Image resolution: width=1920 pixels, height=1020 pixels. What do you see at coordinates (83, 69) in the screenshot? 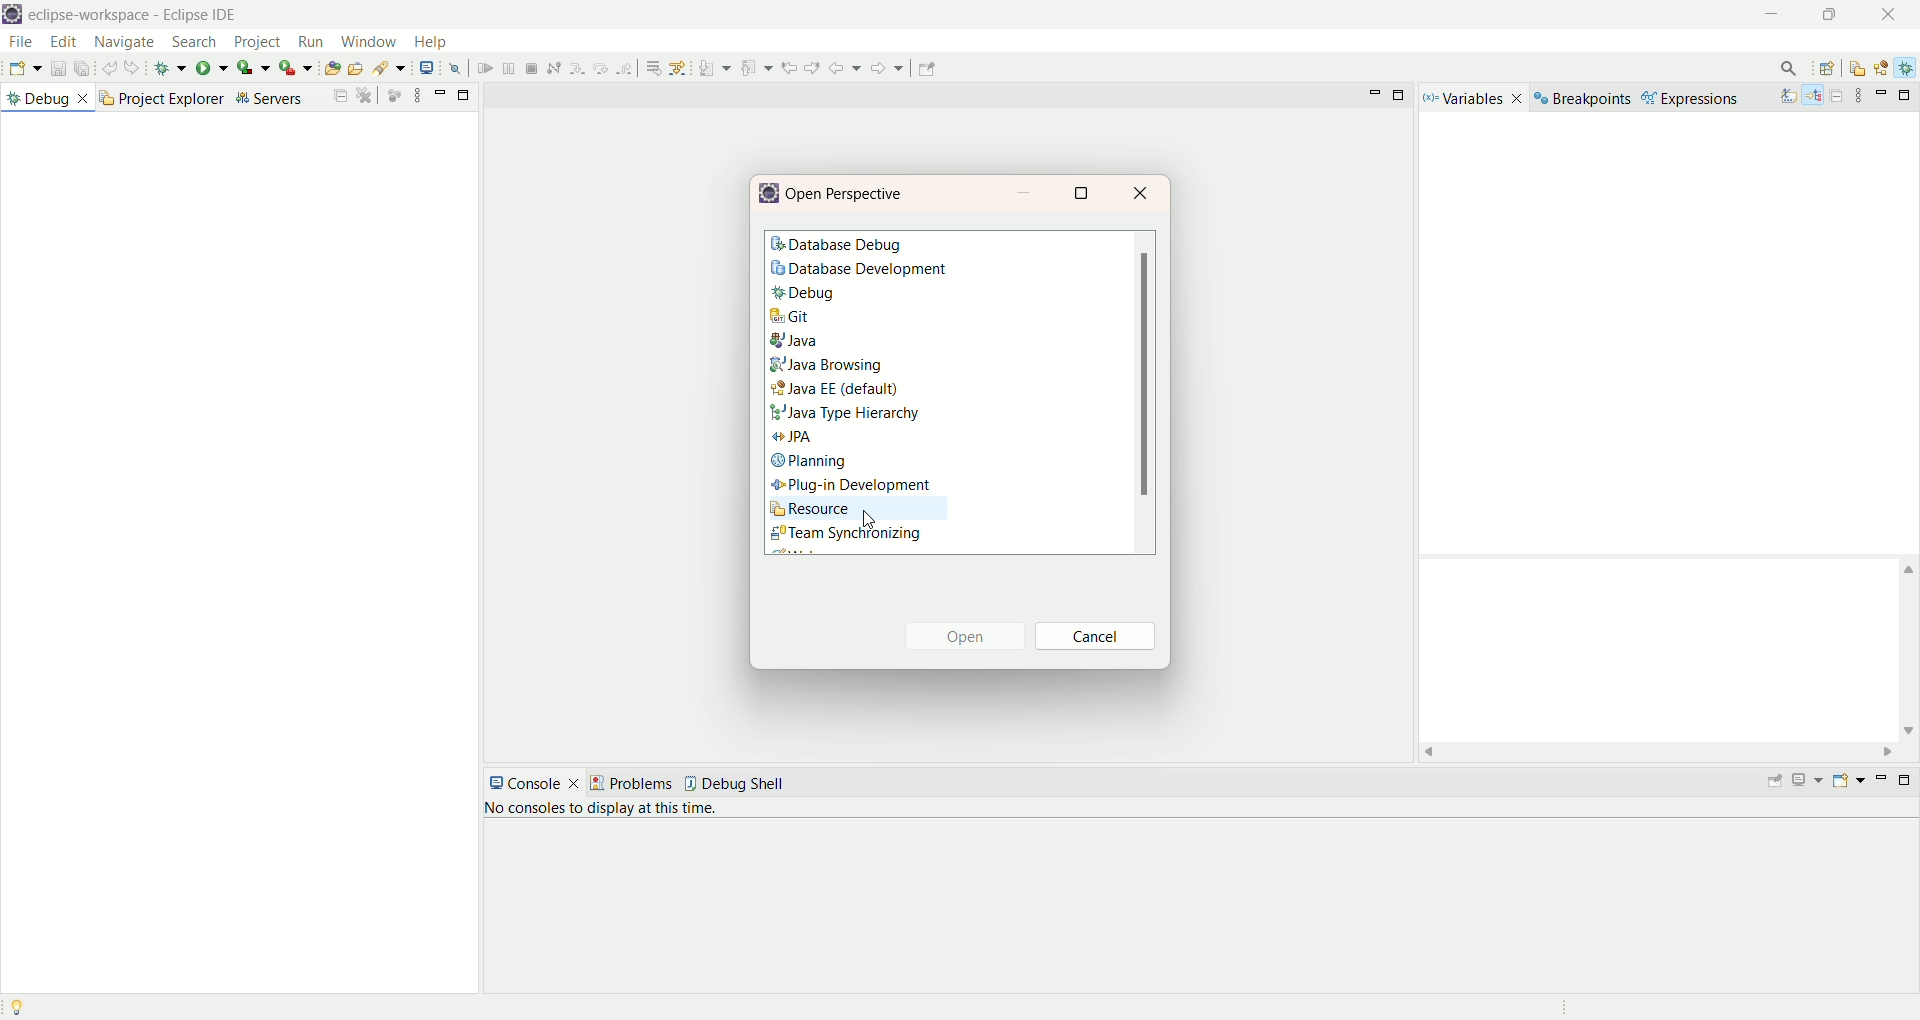
I see `save all` at bounding box center [83, 69].